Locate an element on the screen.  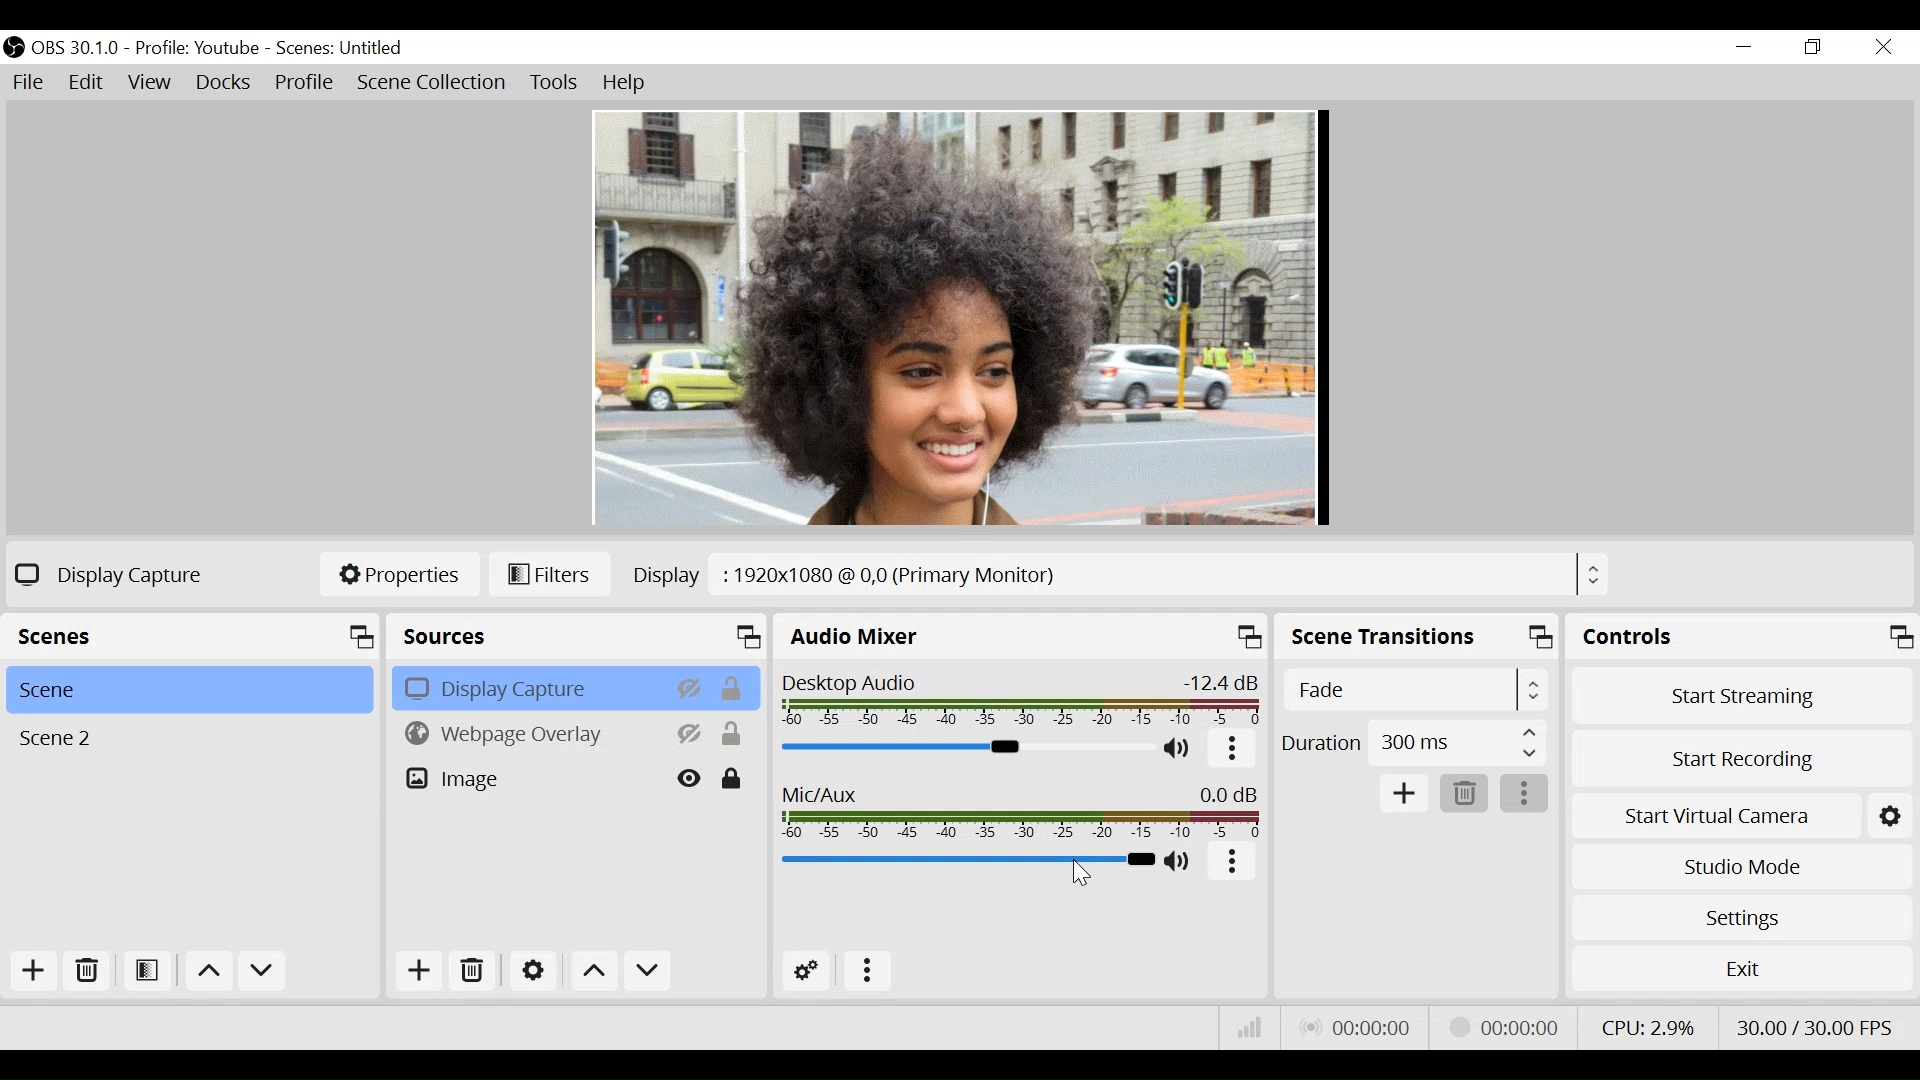
Duration is located at coordinates (1412, 744).